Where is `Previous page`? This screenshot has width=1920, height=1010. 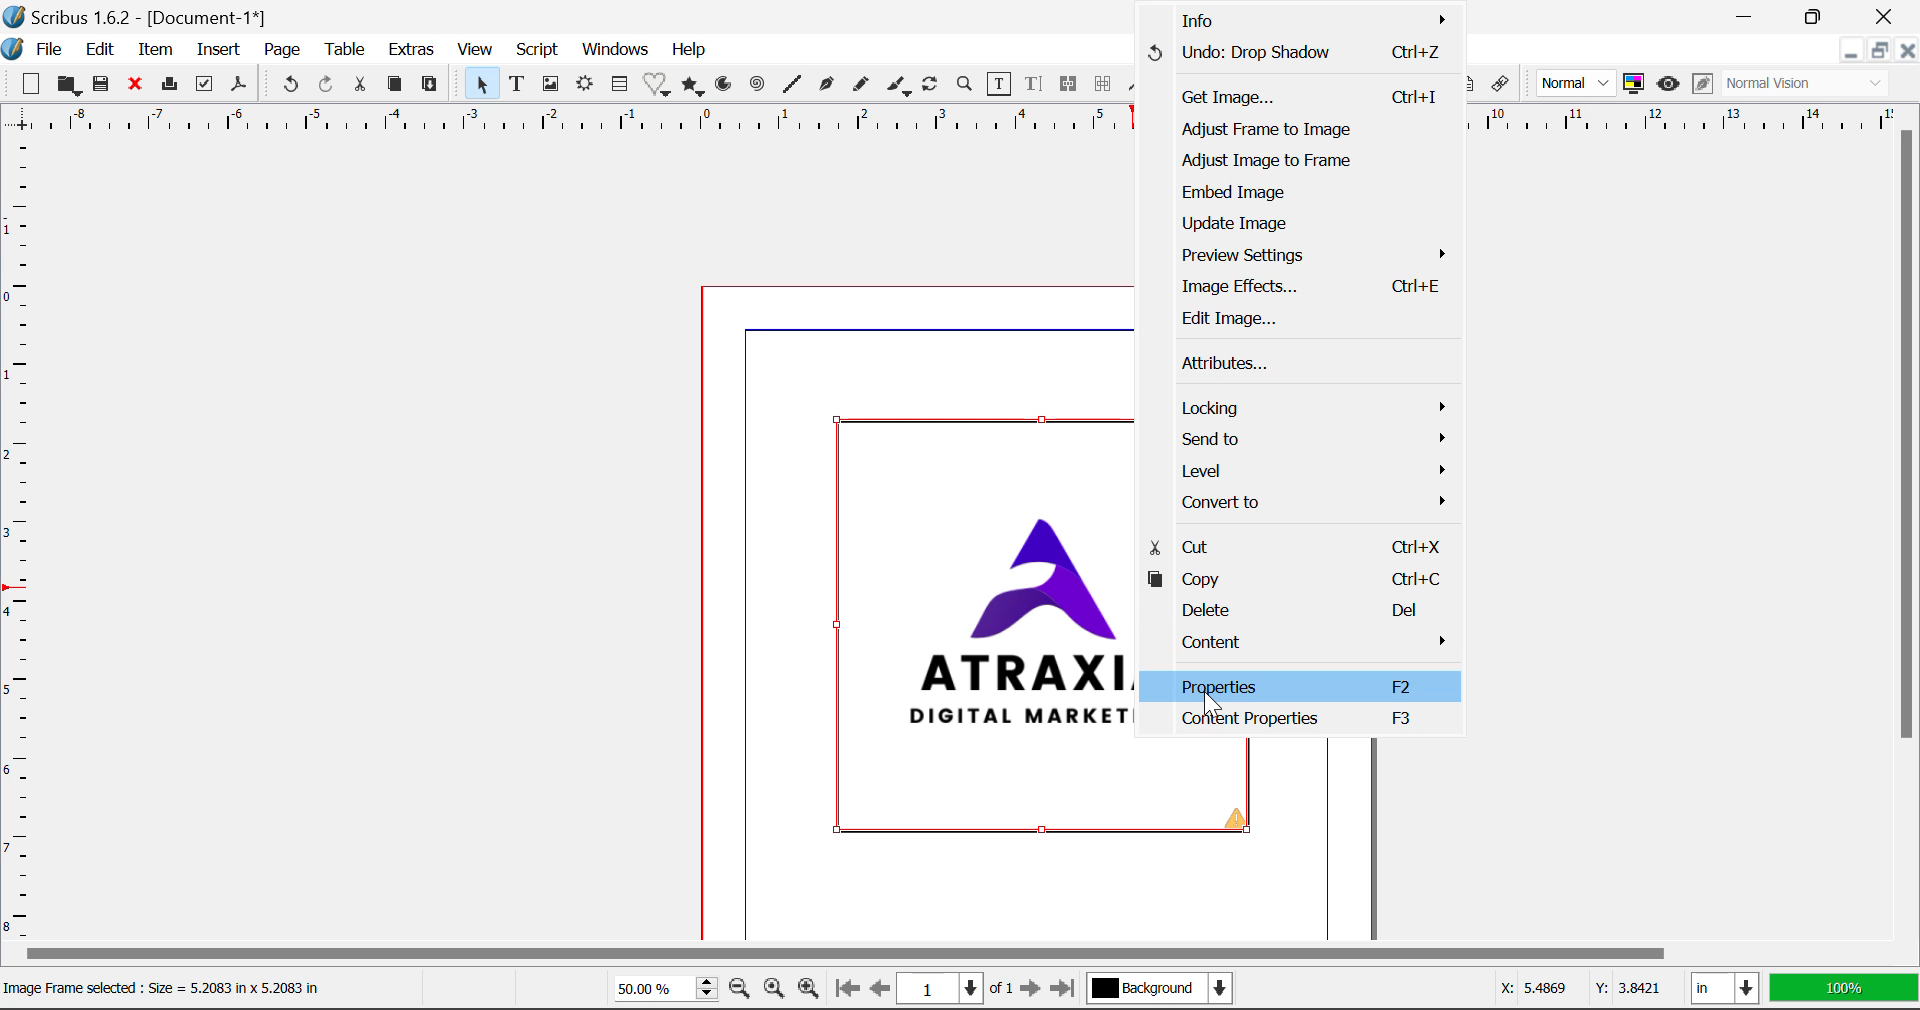
Previous page is located at coordinates (876, 987).